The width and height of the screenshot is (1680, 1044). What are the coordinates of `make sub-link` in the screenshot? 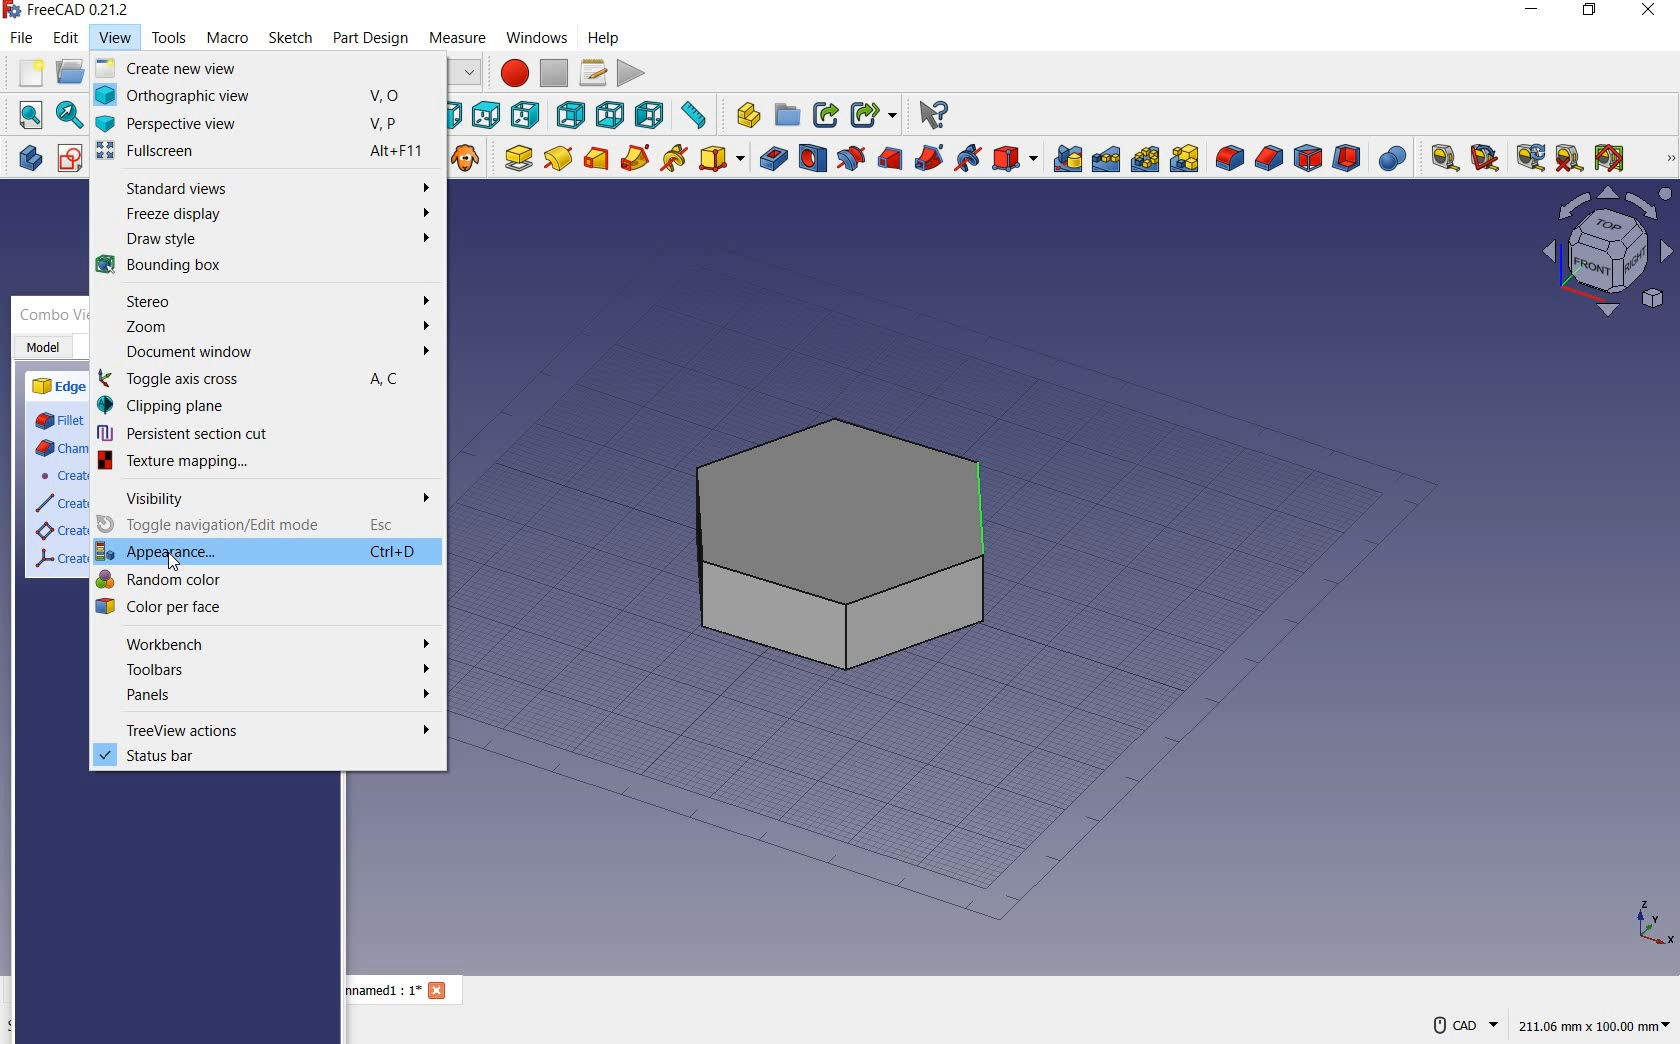 It's located at (871, 116).